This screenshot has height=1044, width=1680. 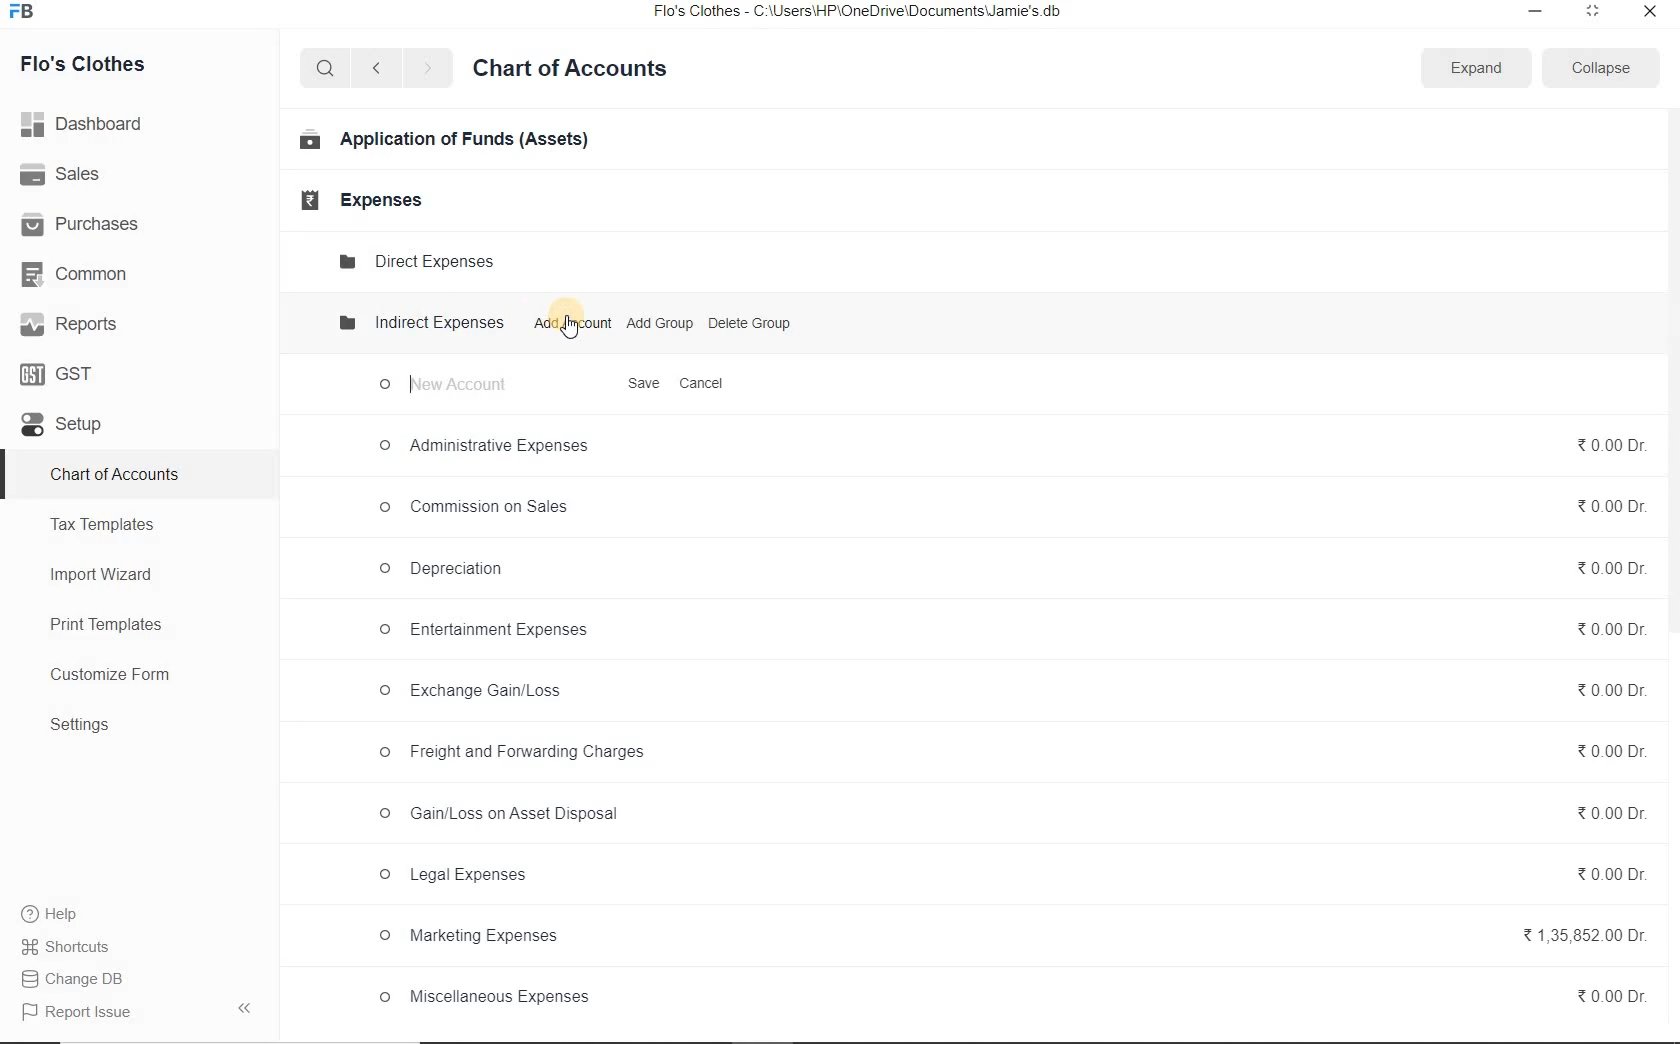 What do you see at coordinates (81, 273) in the screenshot?
I see `Common` at bounding box center [81, 273].